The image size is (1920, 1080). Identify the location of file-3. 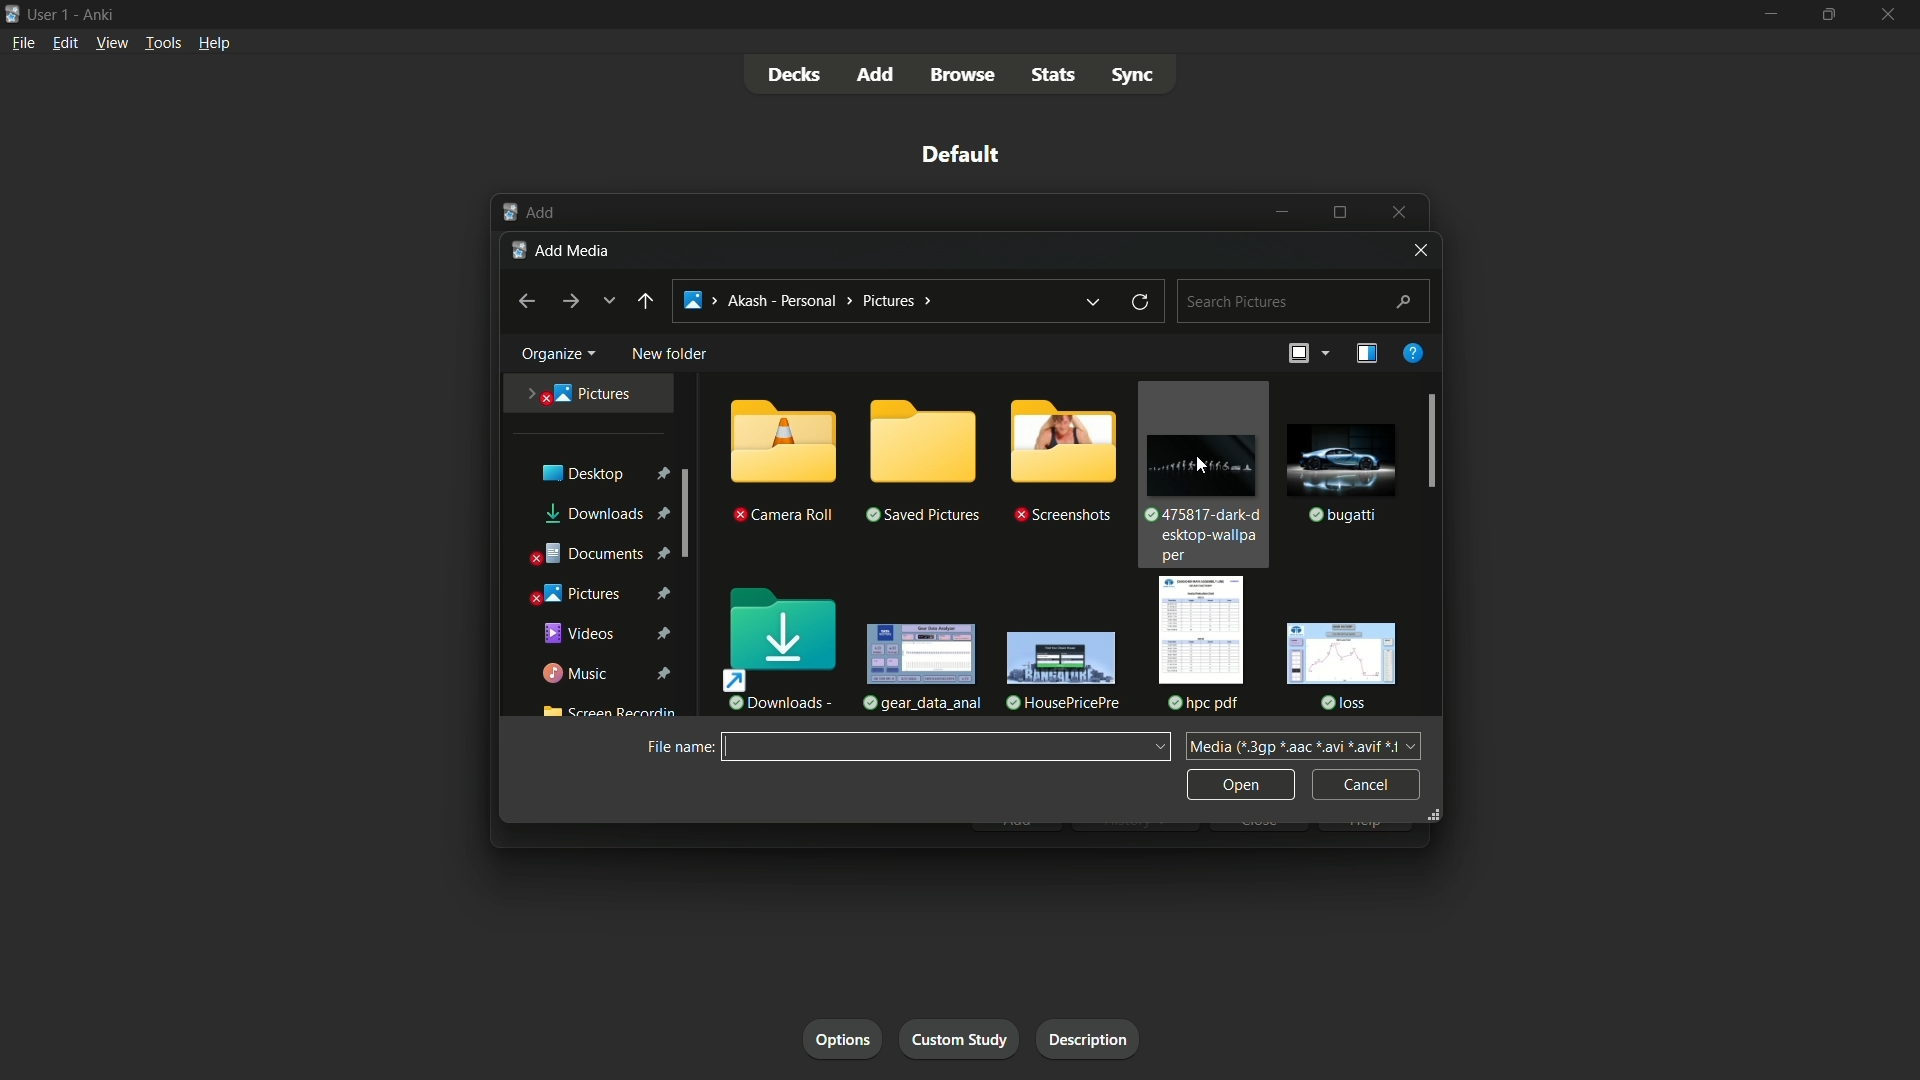
(918, 667).